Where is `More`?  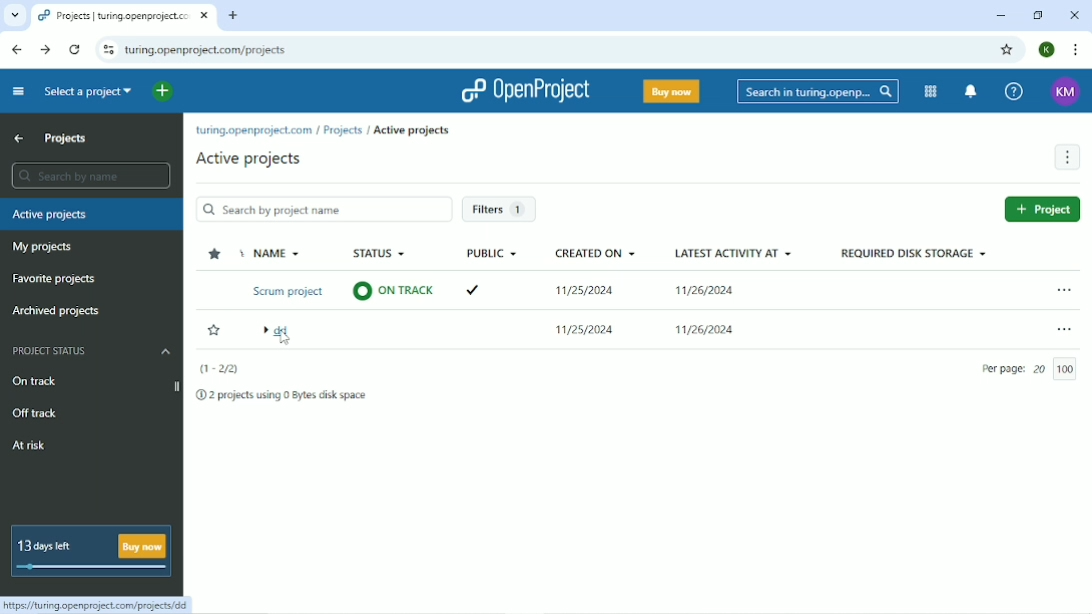 More is located at coordinates (1067, 157).